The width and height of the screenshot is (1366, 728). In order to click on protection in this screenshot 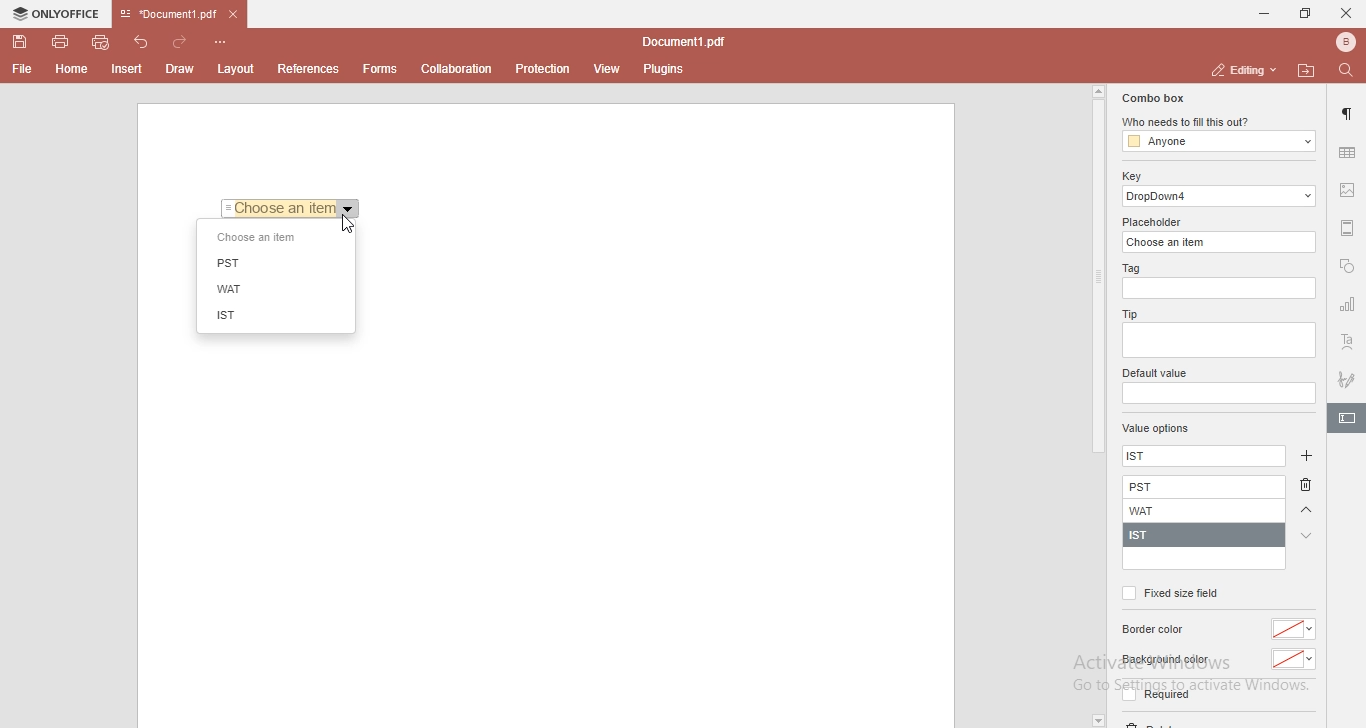, I will do `click(543, 68)`.